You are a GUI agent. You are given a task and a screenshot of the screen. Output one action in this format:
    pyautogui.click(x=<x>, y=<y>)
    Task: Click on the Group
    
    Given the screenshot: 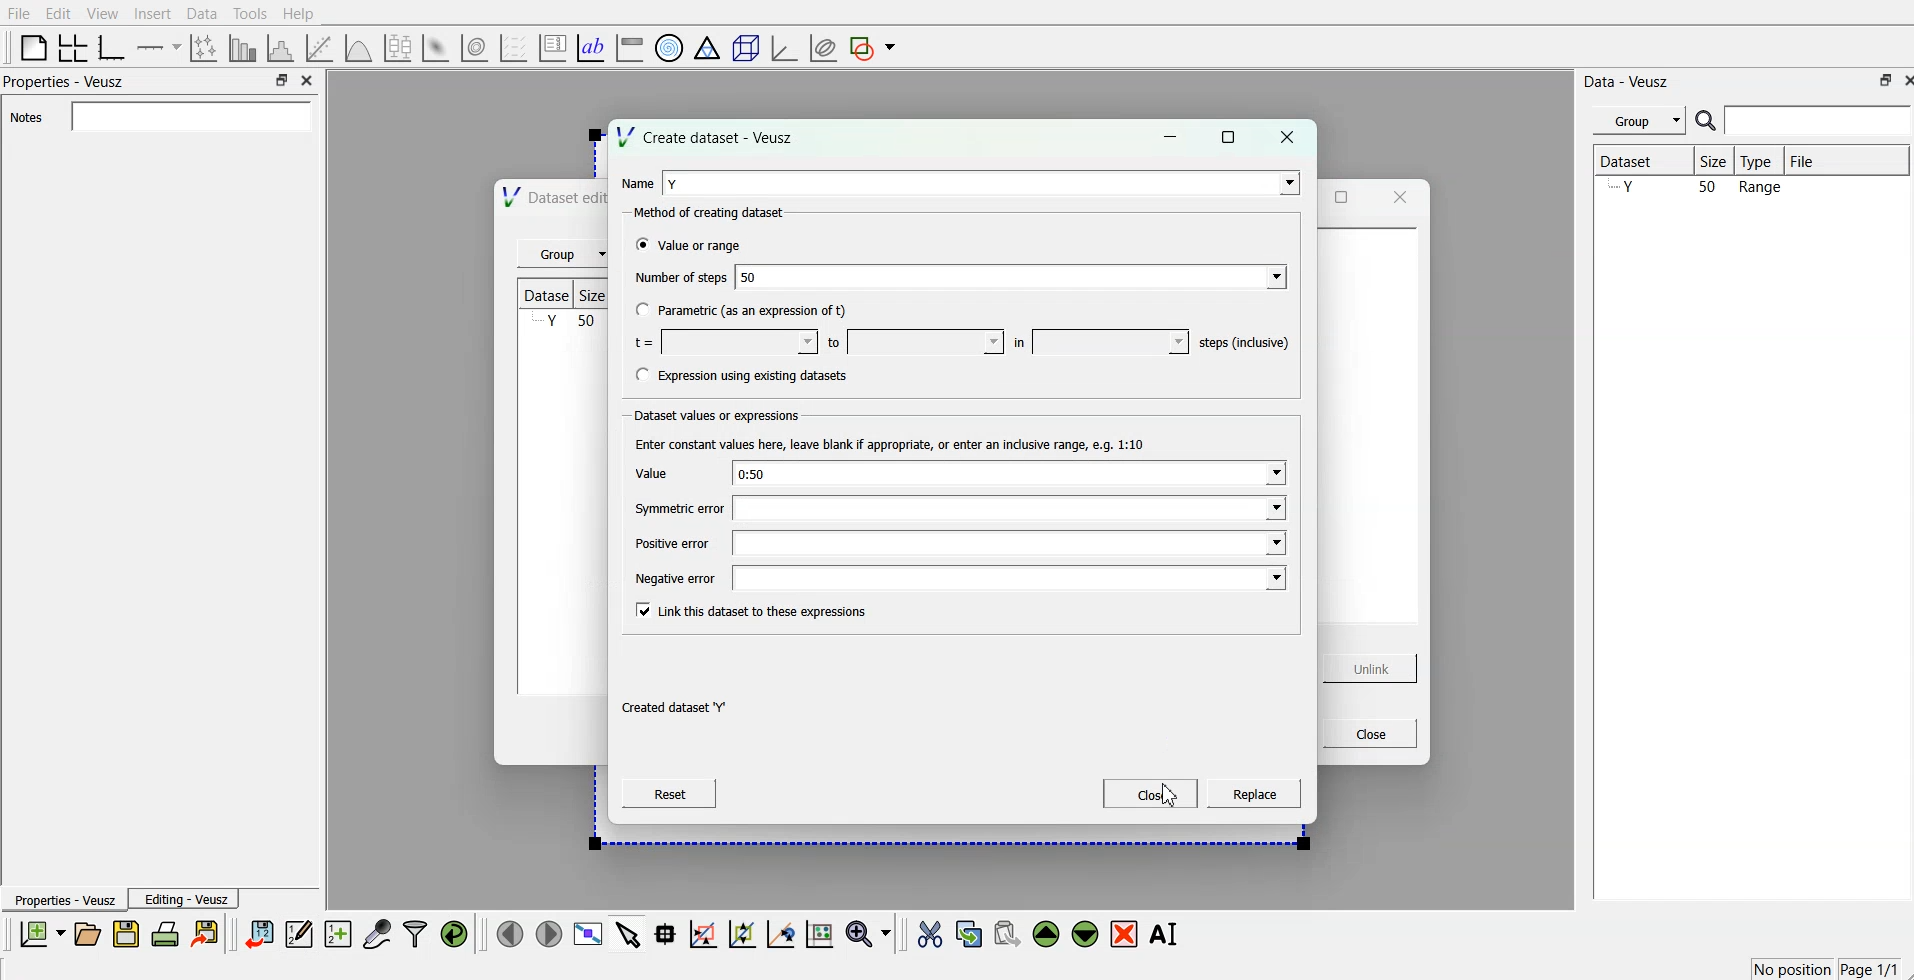 What is the action you would take?
    pyautogui.click(x=565, y=254)
    